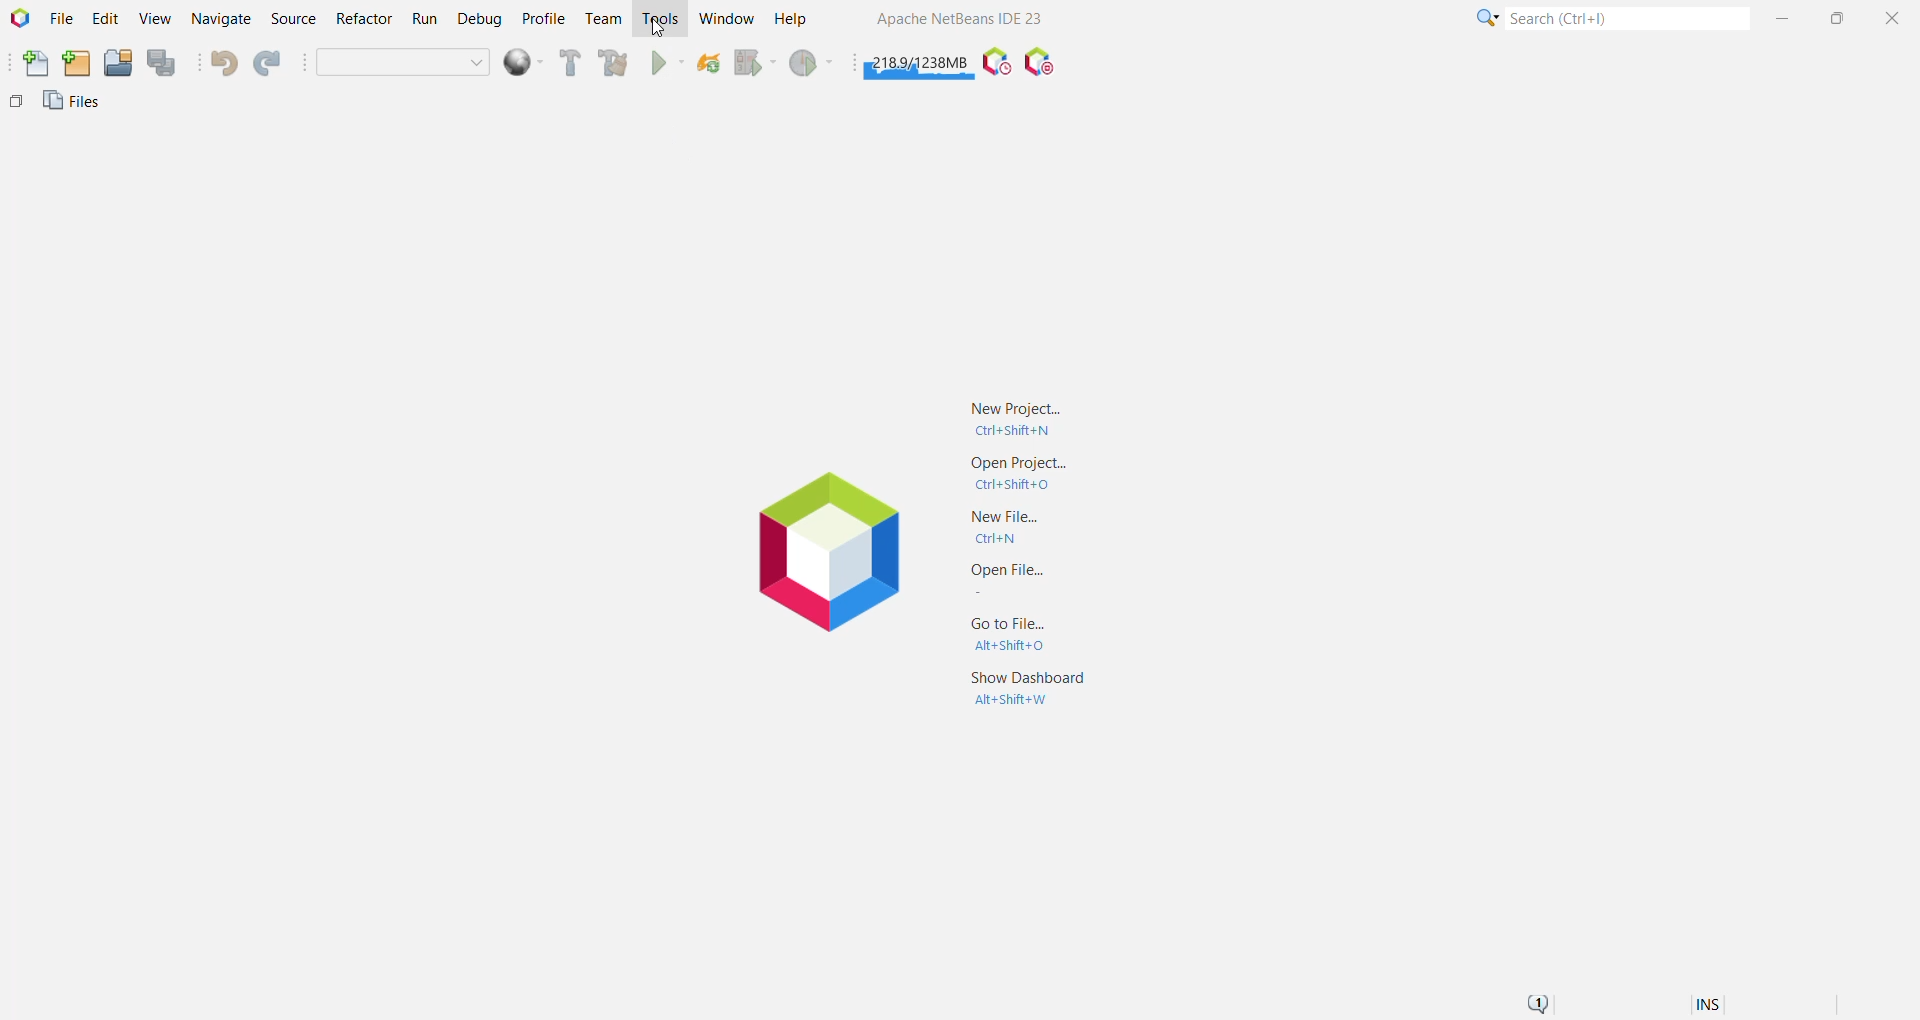 The image size is (1920, 1020). Describe the element at coordinates (1019, 471) in the screenshot. I see `Open Project` at that location.